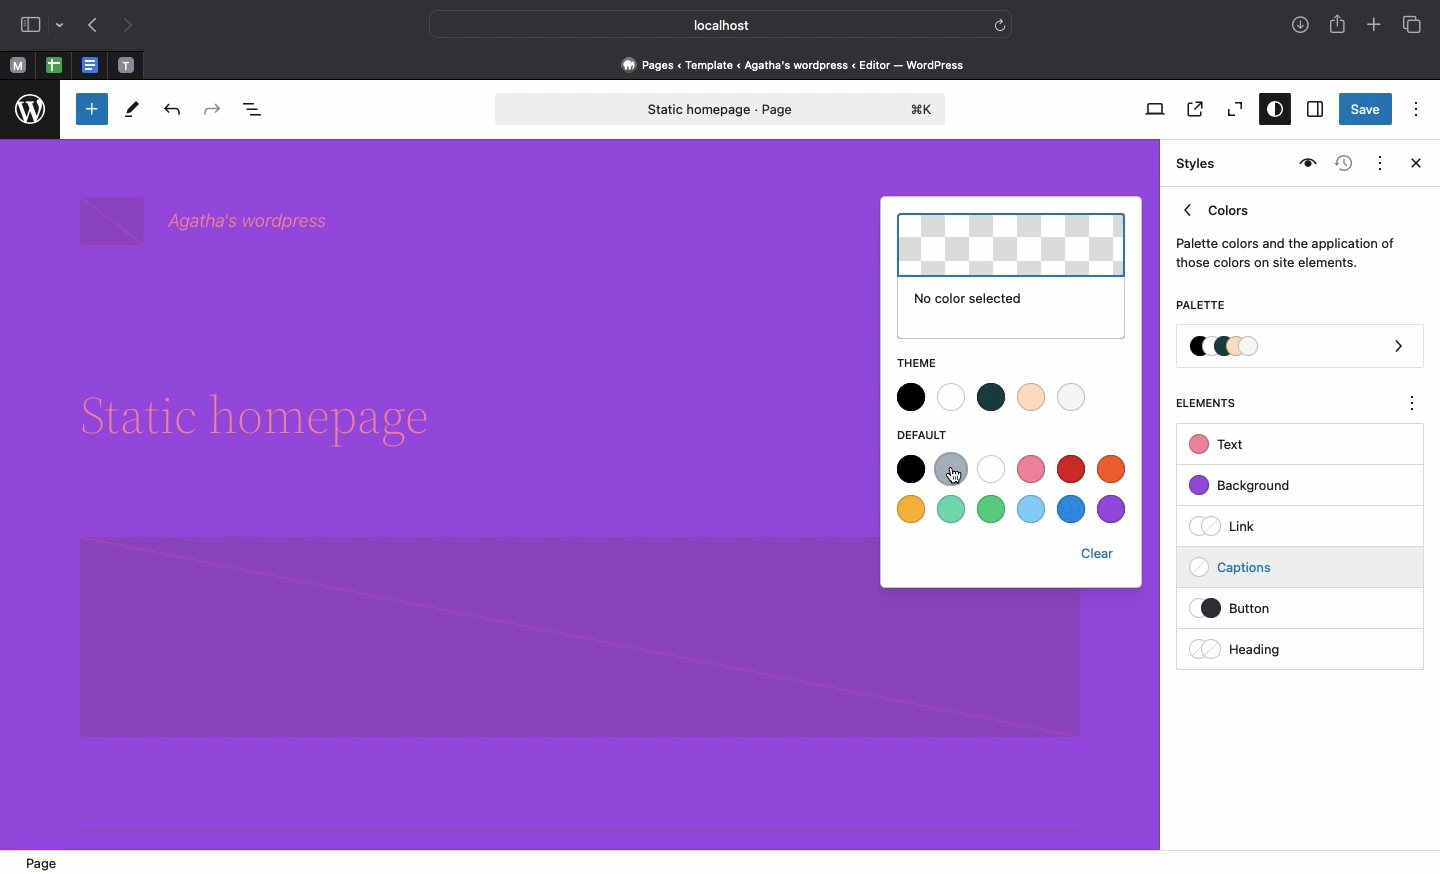 The image size is (1440, 874). Describe the element at coordinates (1313, 110) in the screenshot. I see `Settings` at that location.